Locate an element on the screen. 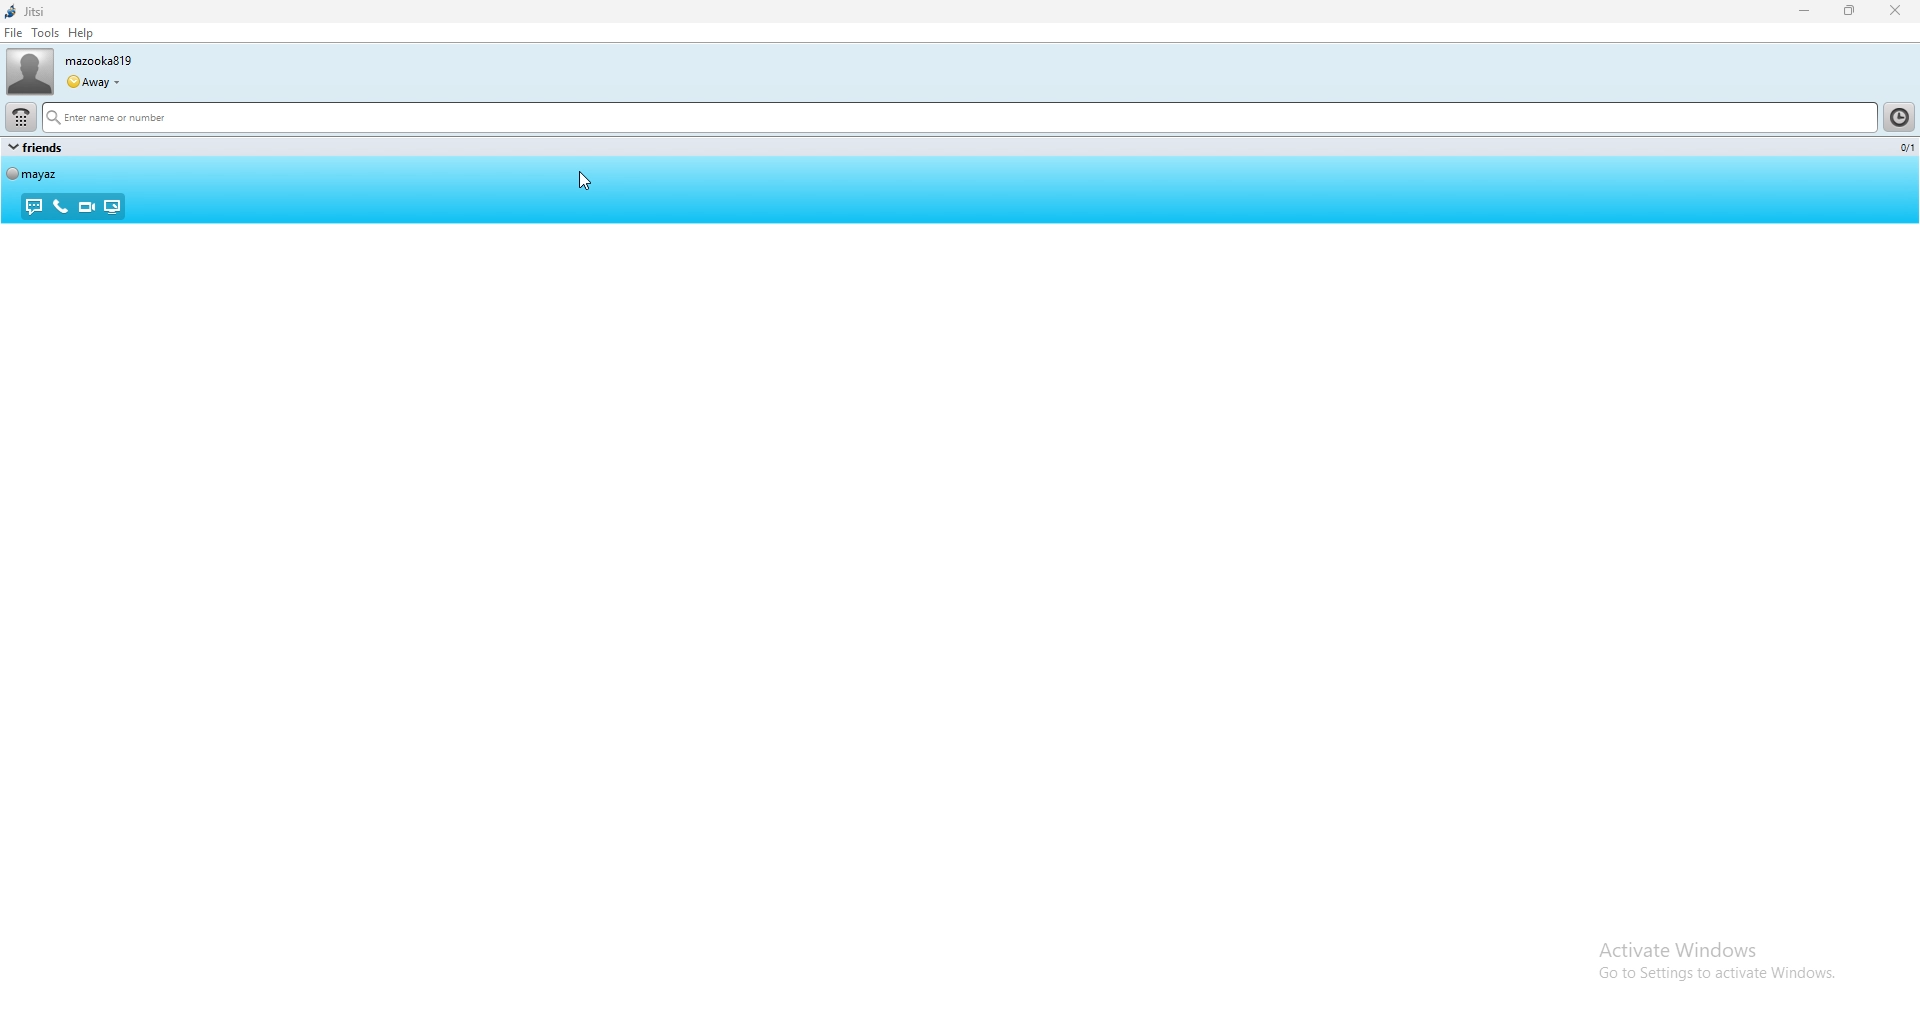  tools is located at coordinates (45, 32).